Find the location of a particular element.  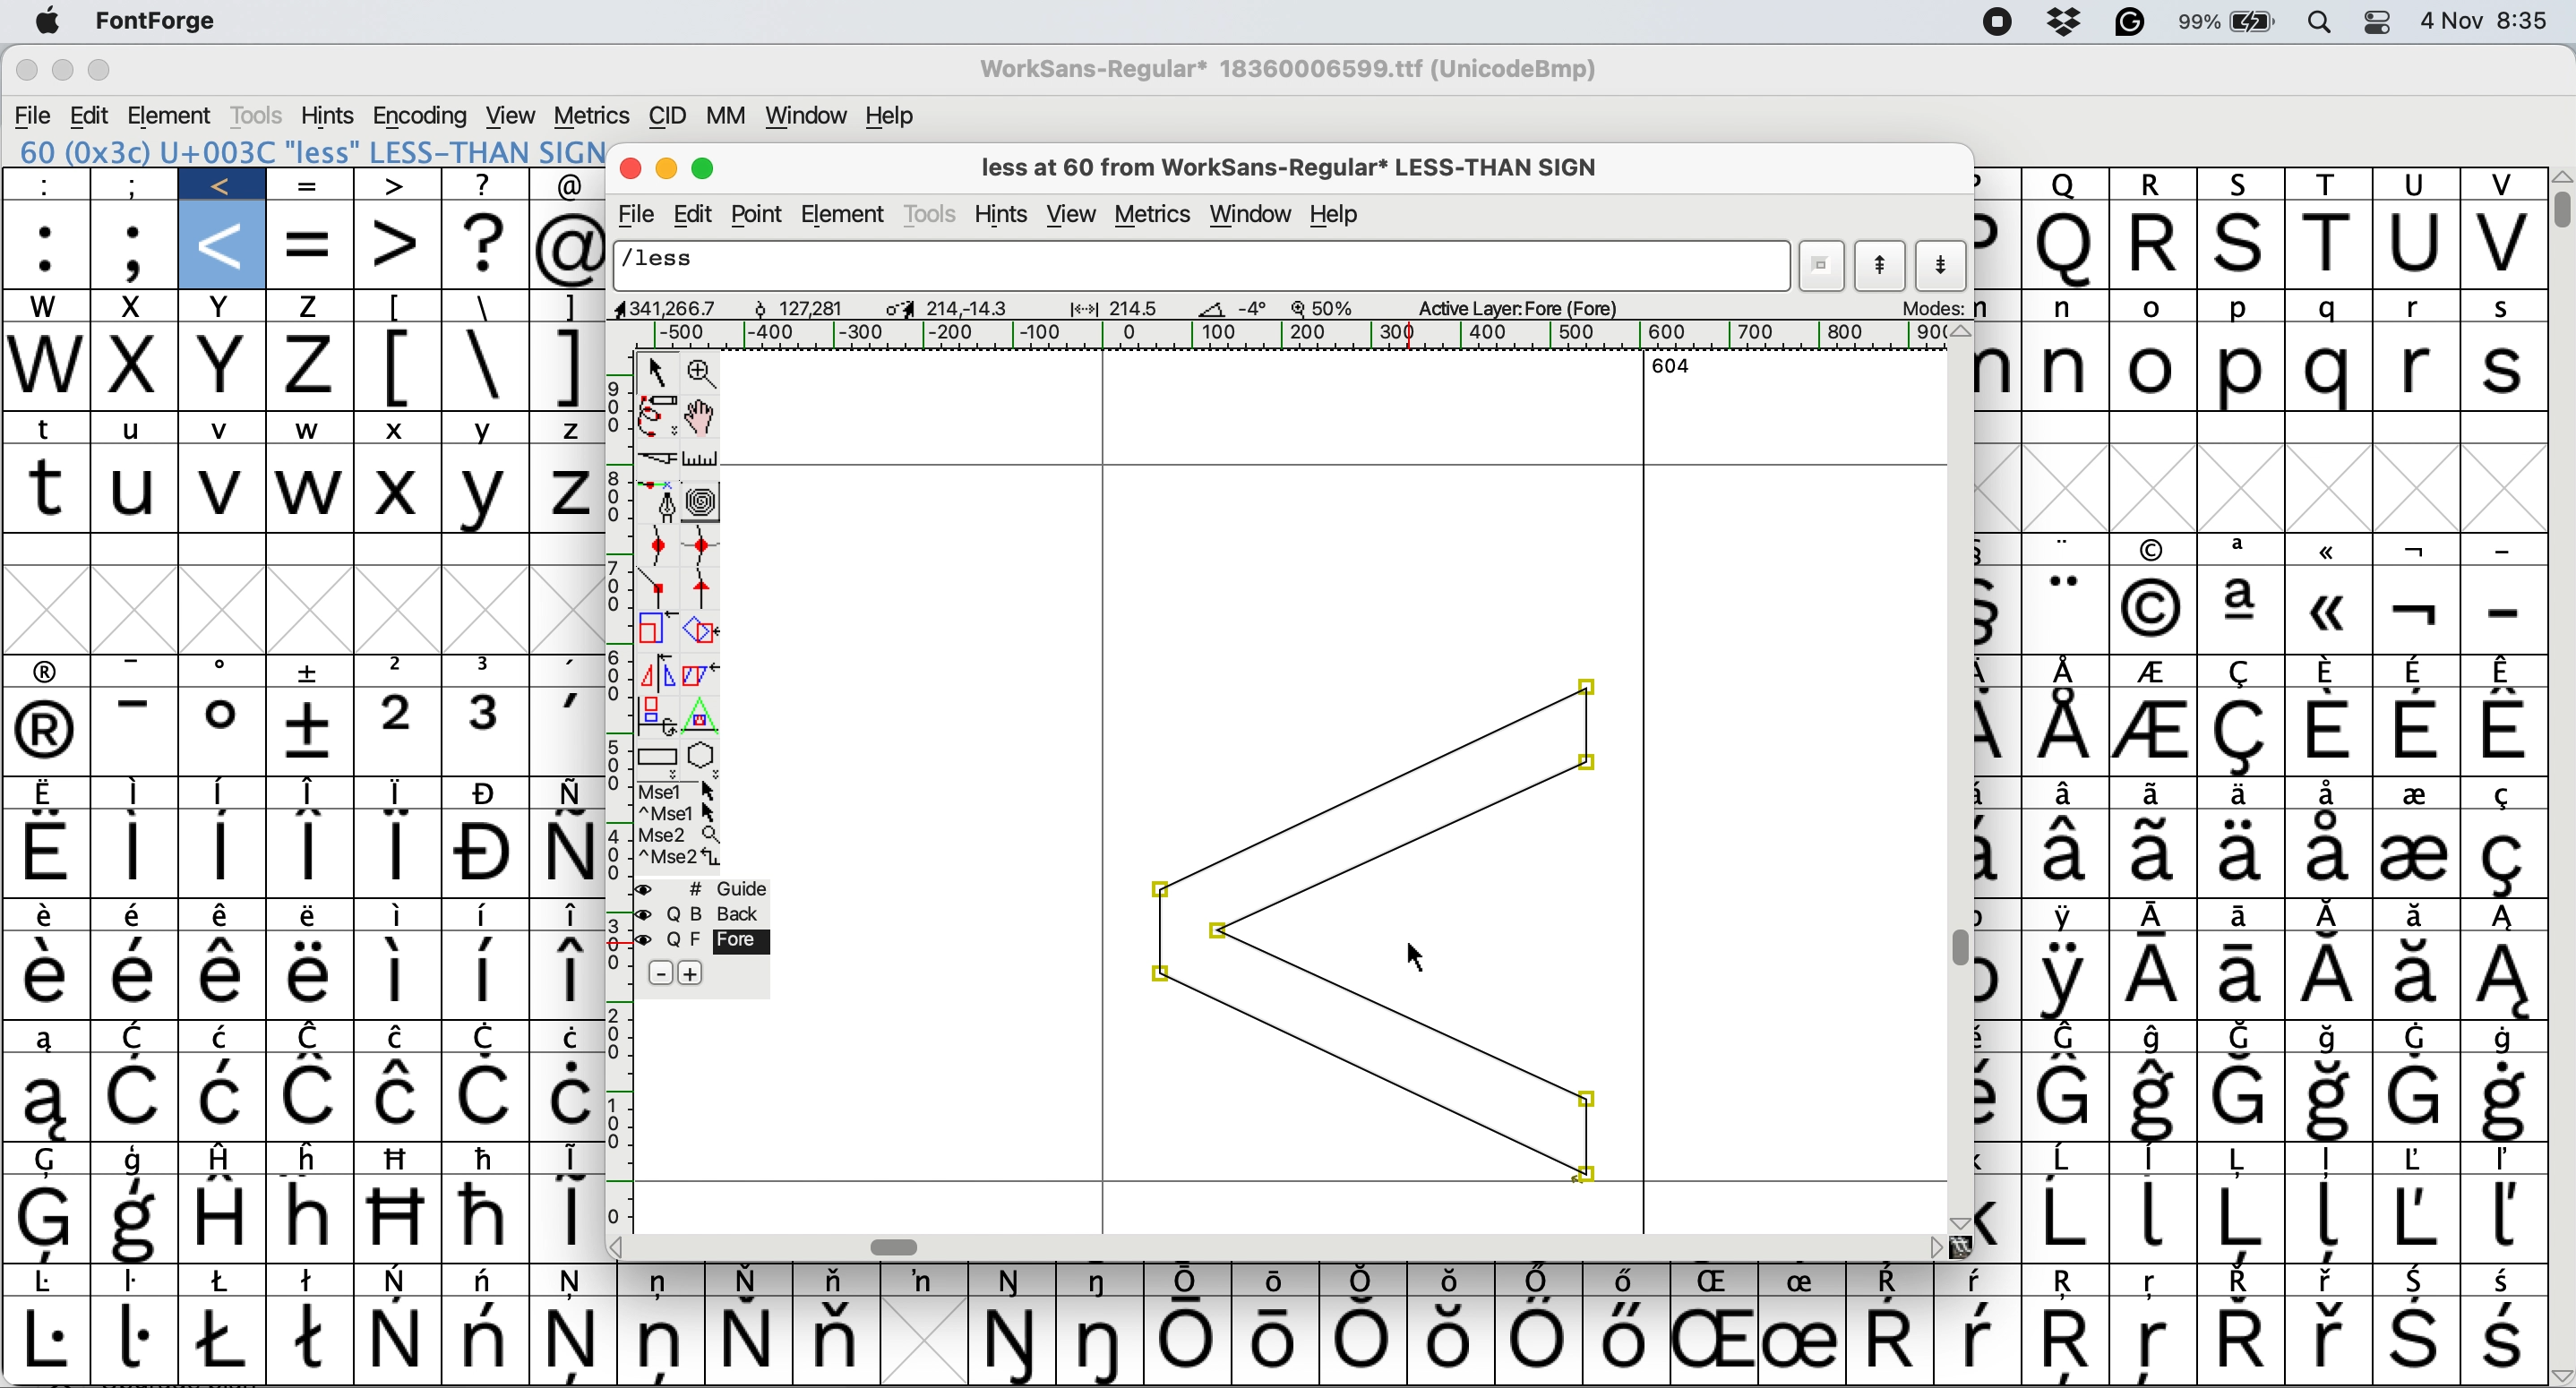

Symbol is located at coordinates (1976, 1342).